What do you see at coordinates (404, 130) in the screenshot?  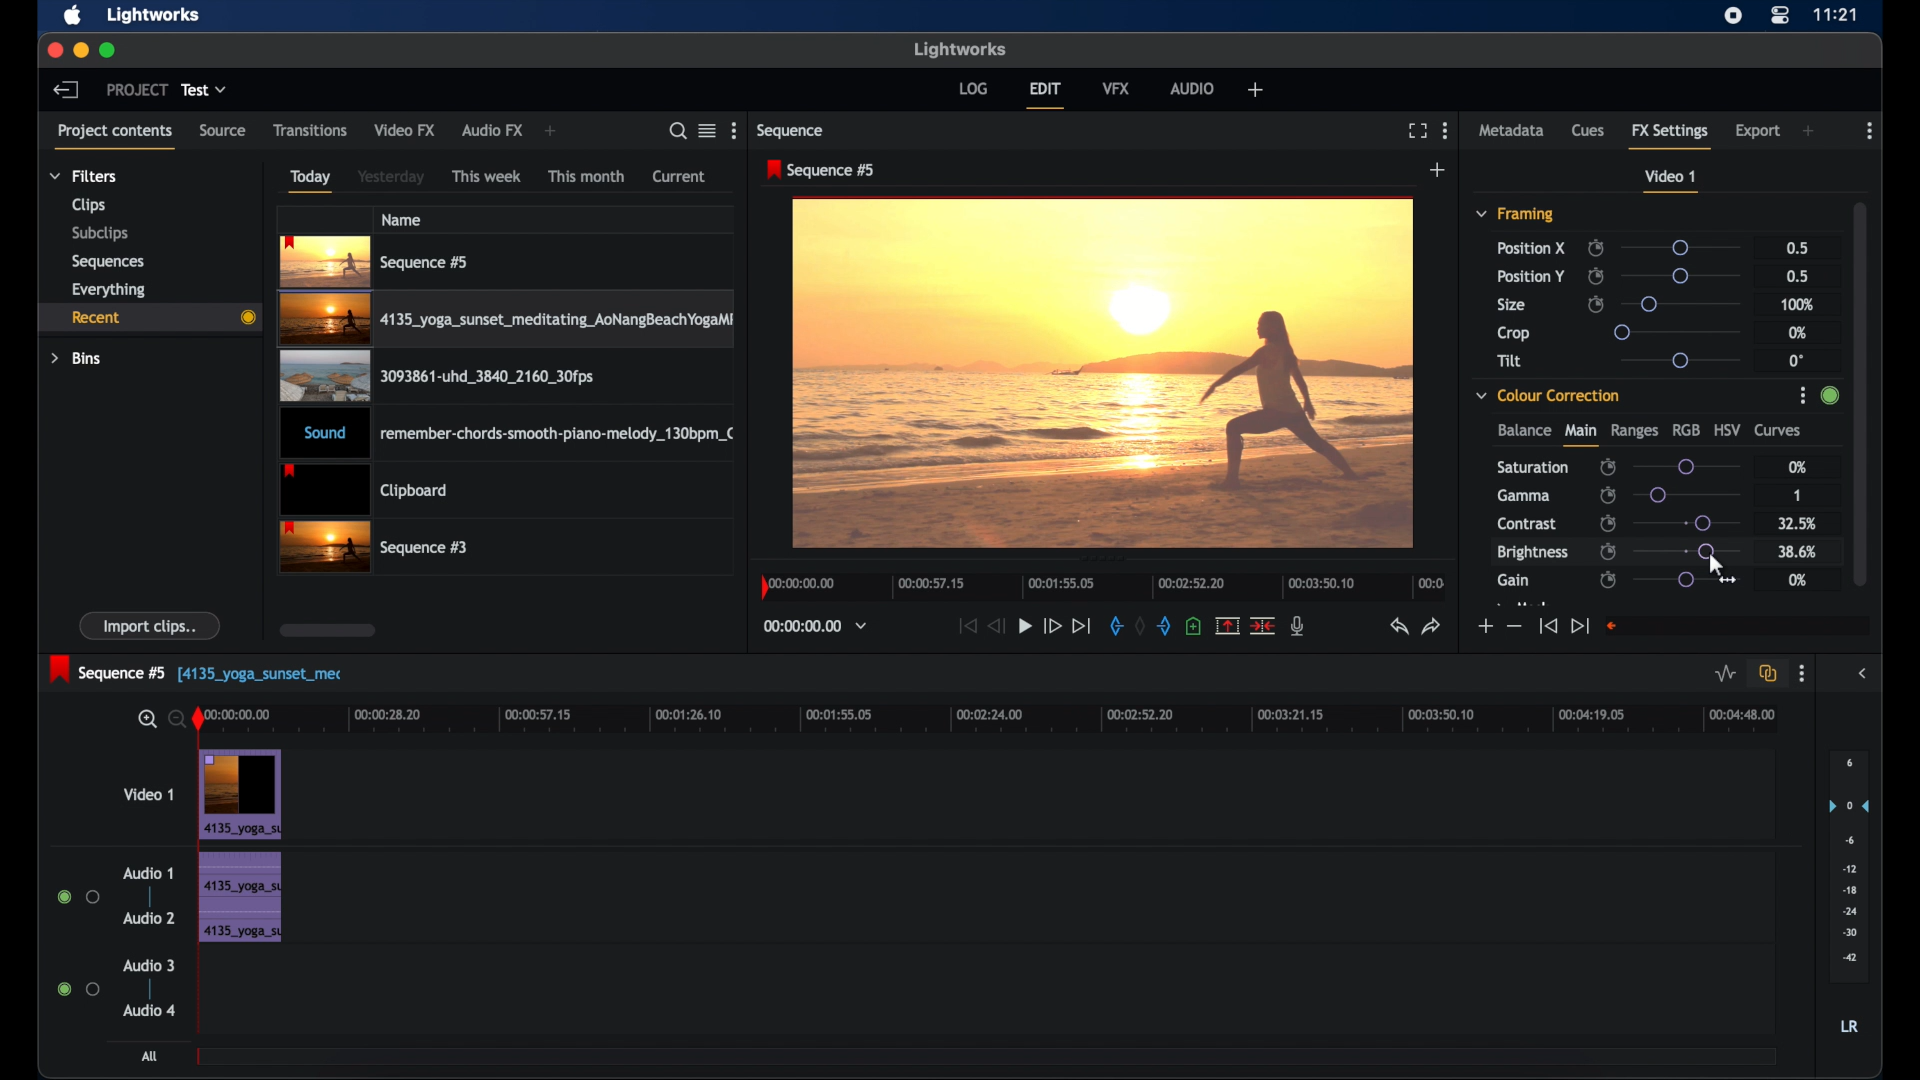 I see `video fx` at bounding box center [404, 130].